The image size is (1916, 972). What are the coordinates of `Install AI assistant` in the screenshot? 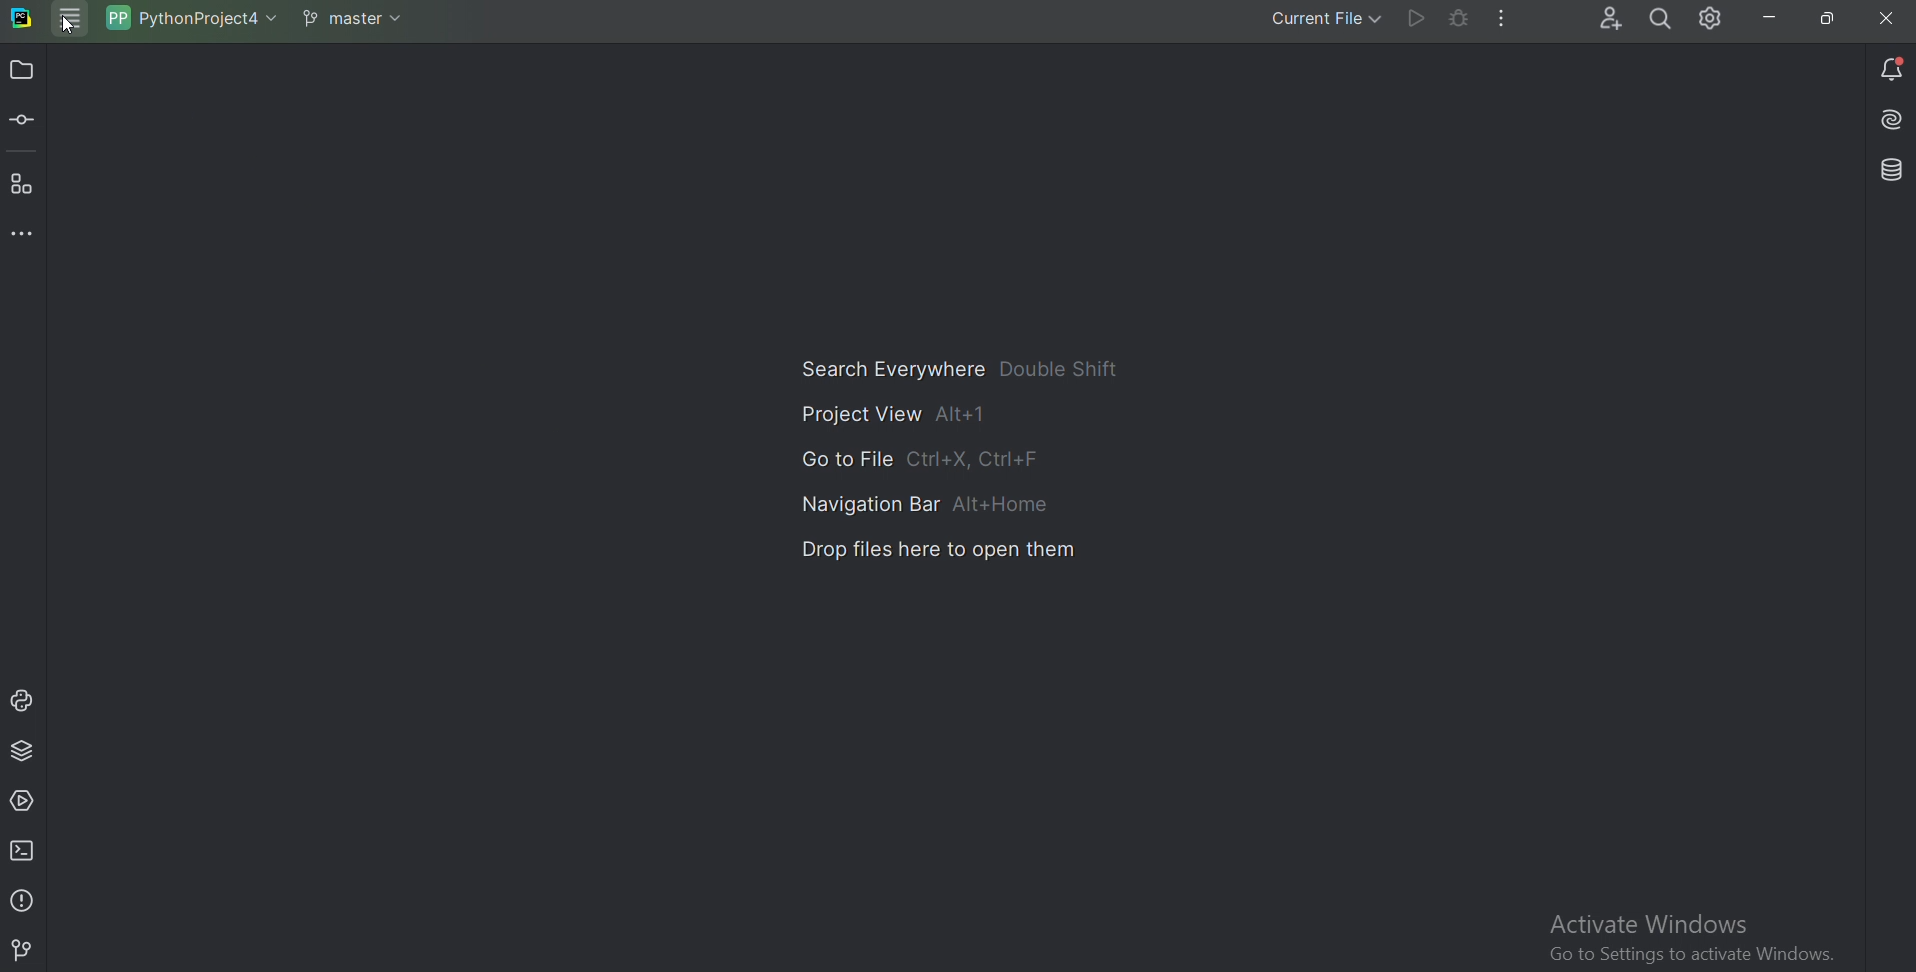 It's located at (1889, 123).